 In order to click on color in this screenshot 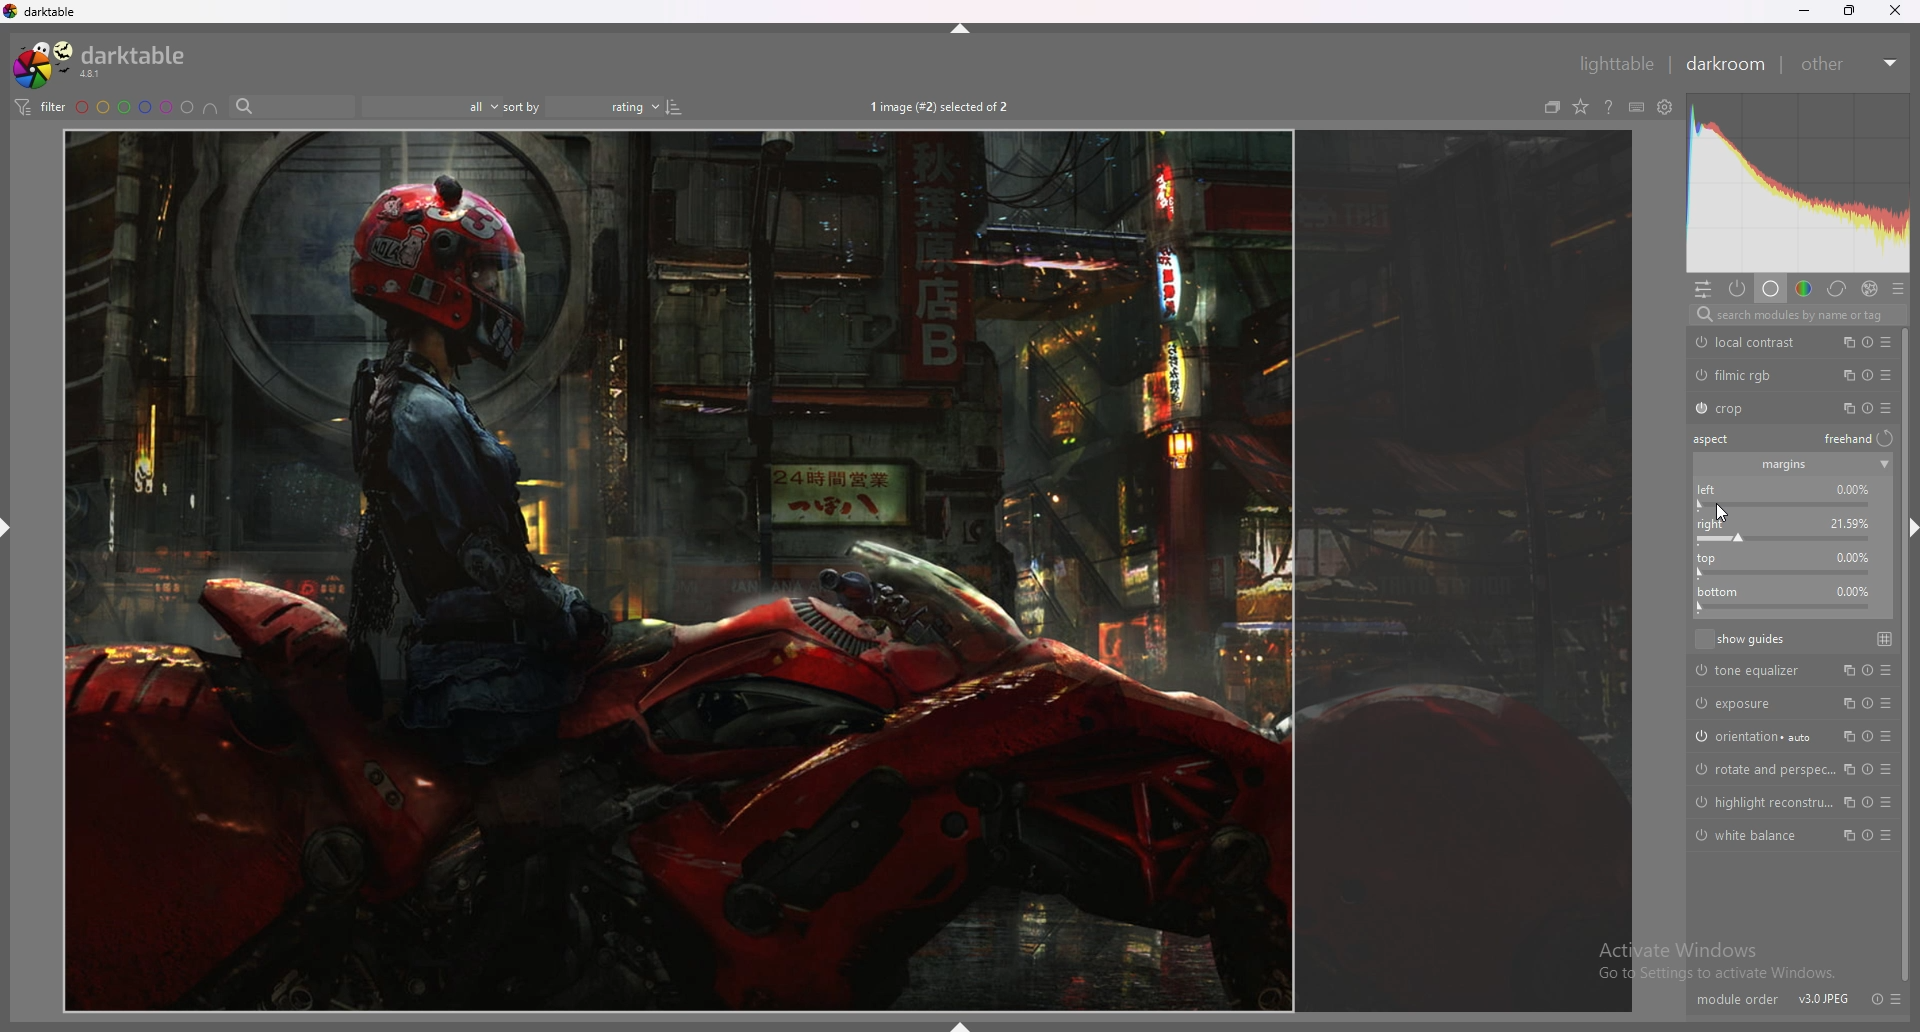, I will do `click(1804, 289)`.